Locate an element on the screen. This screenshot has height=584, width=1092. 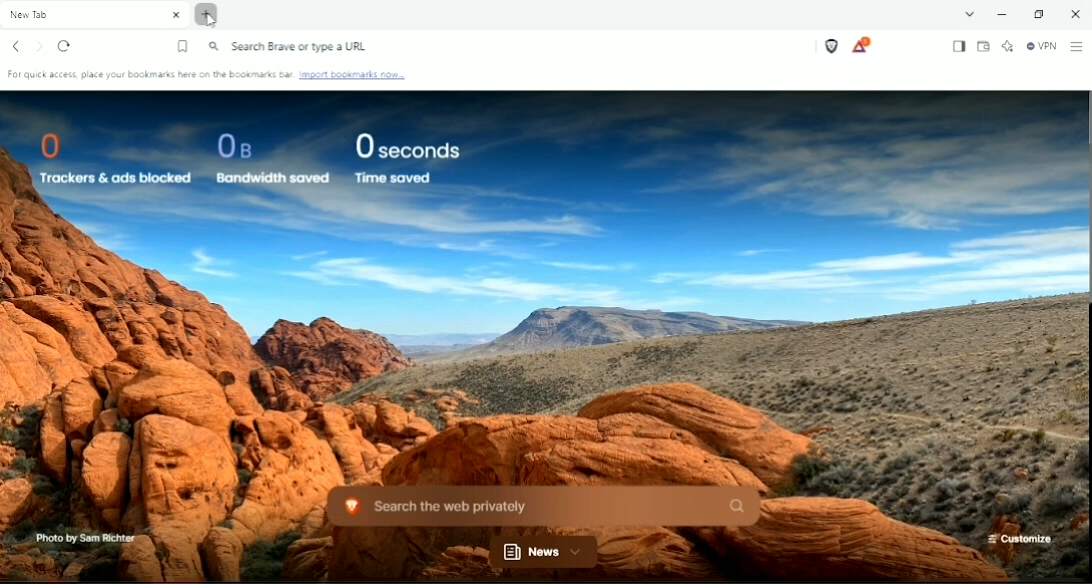
Wallet is located at coordinates (983, 47).